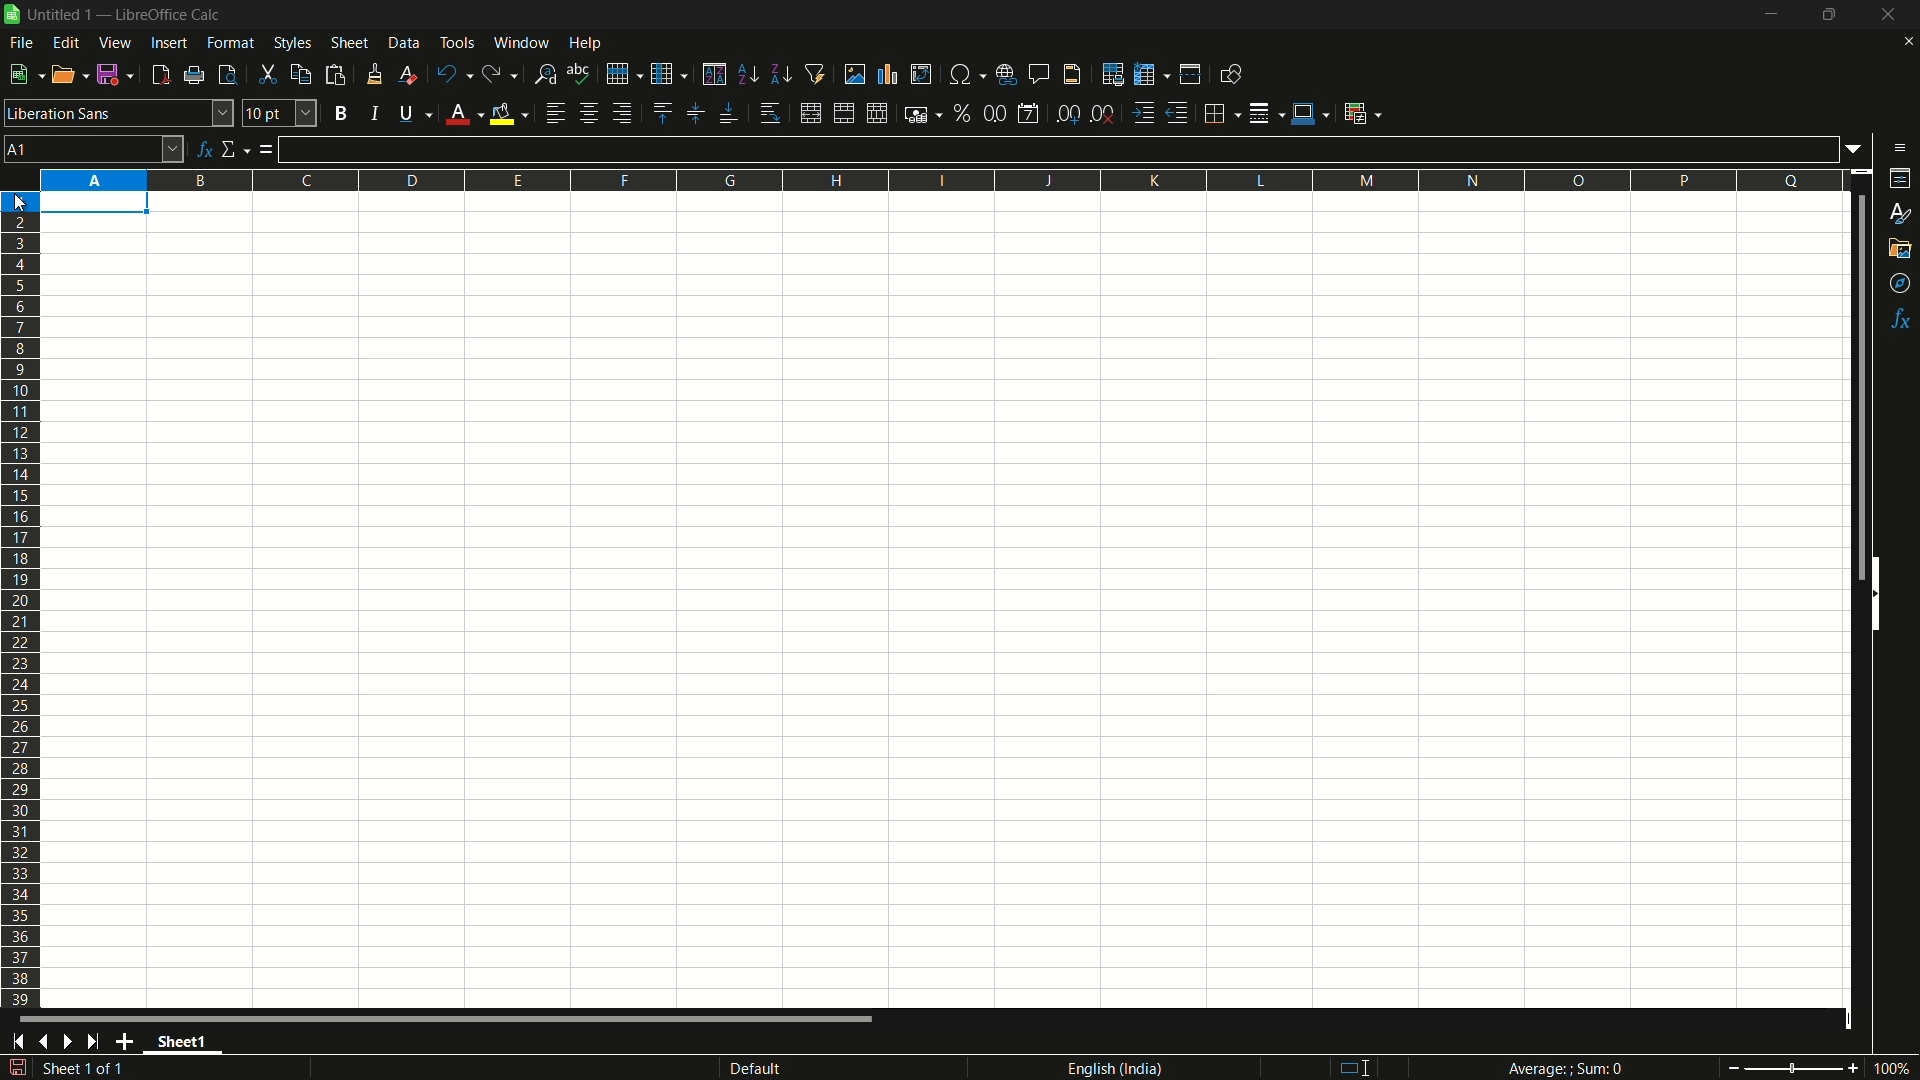 The image size is (1920, 1080). What do you see at coordinates (1566, 1070) in the screenshot?
I see `Average; Sum 0` at bounding box center [1566, 1070].